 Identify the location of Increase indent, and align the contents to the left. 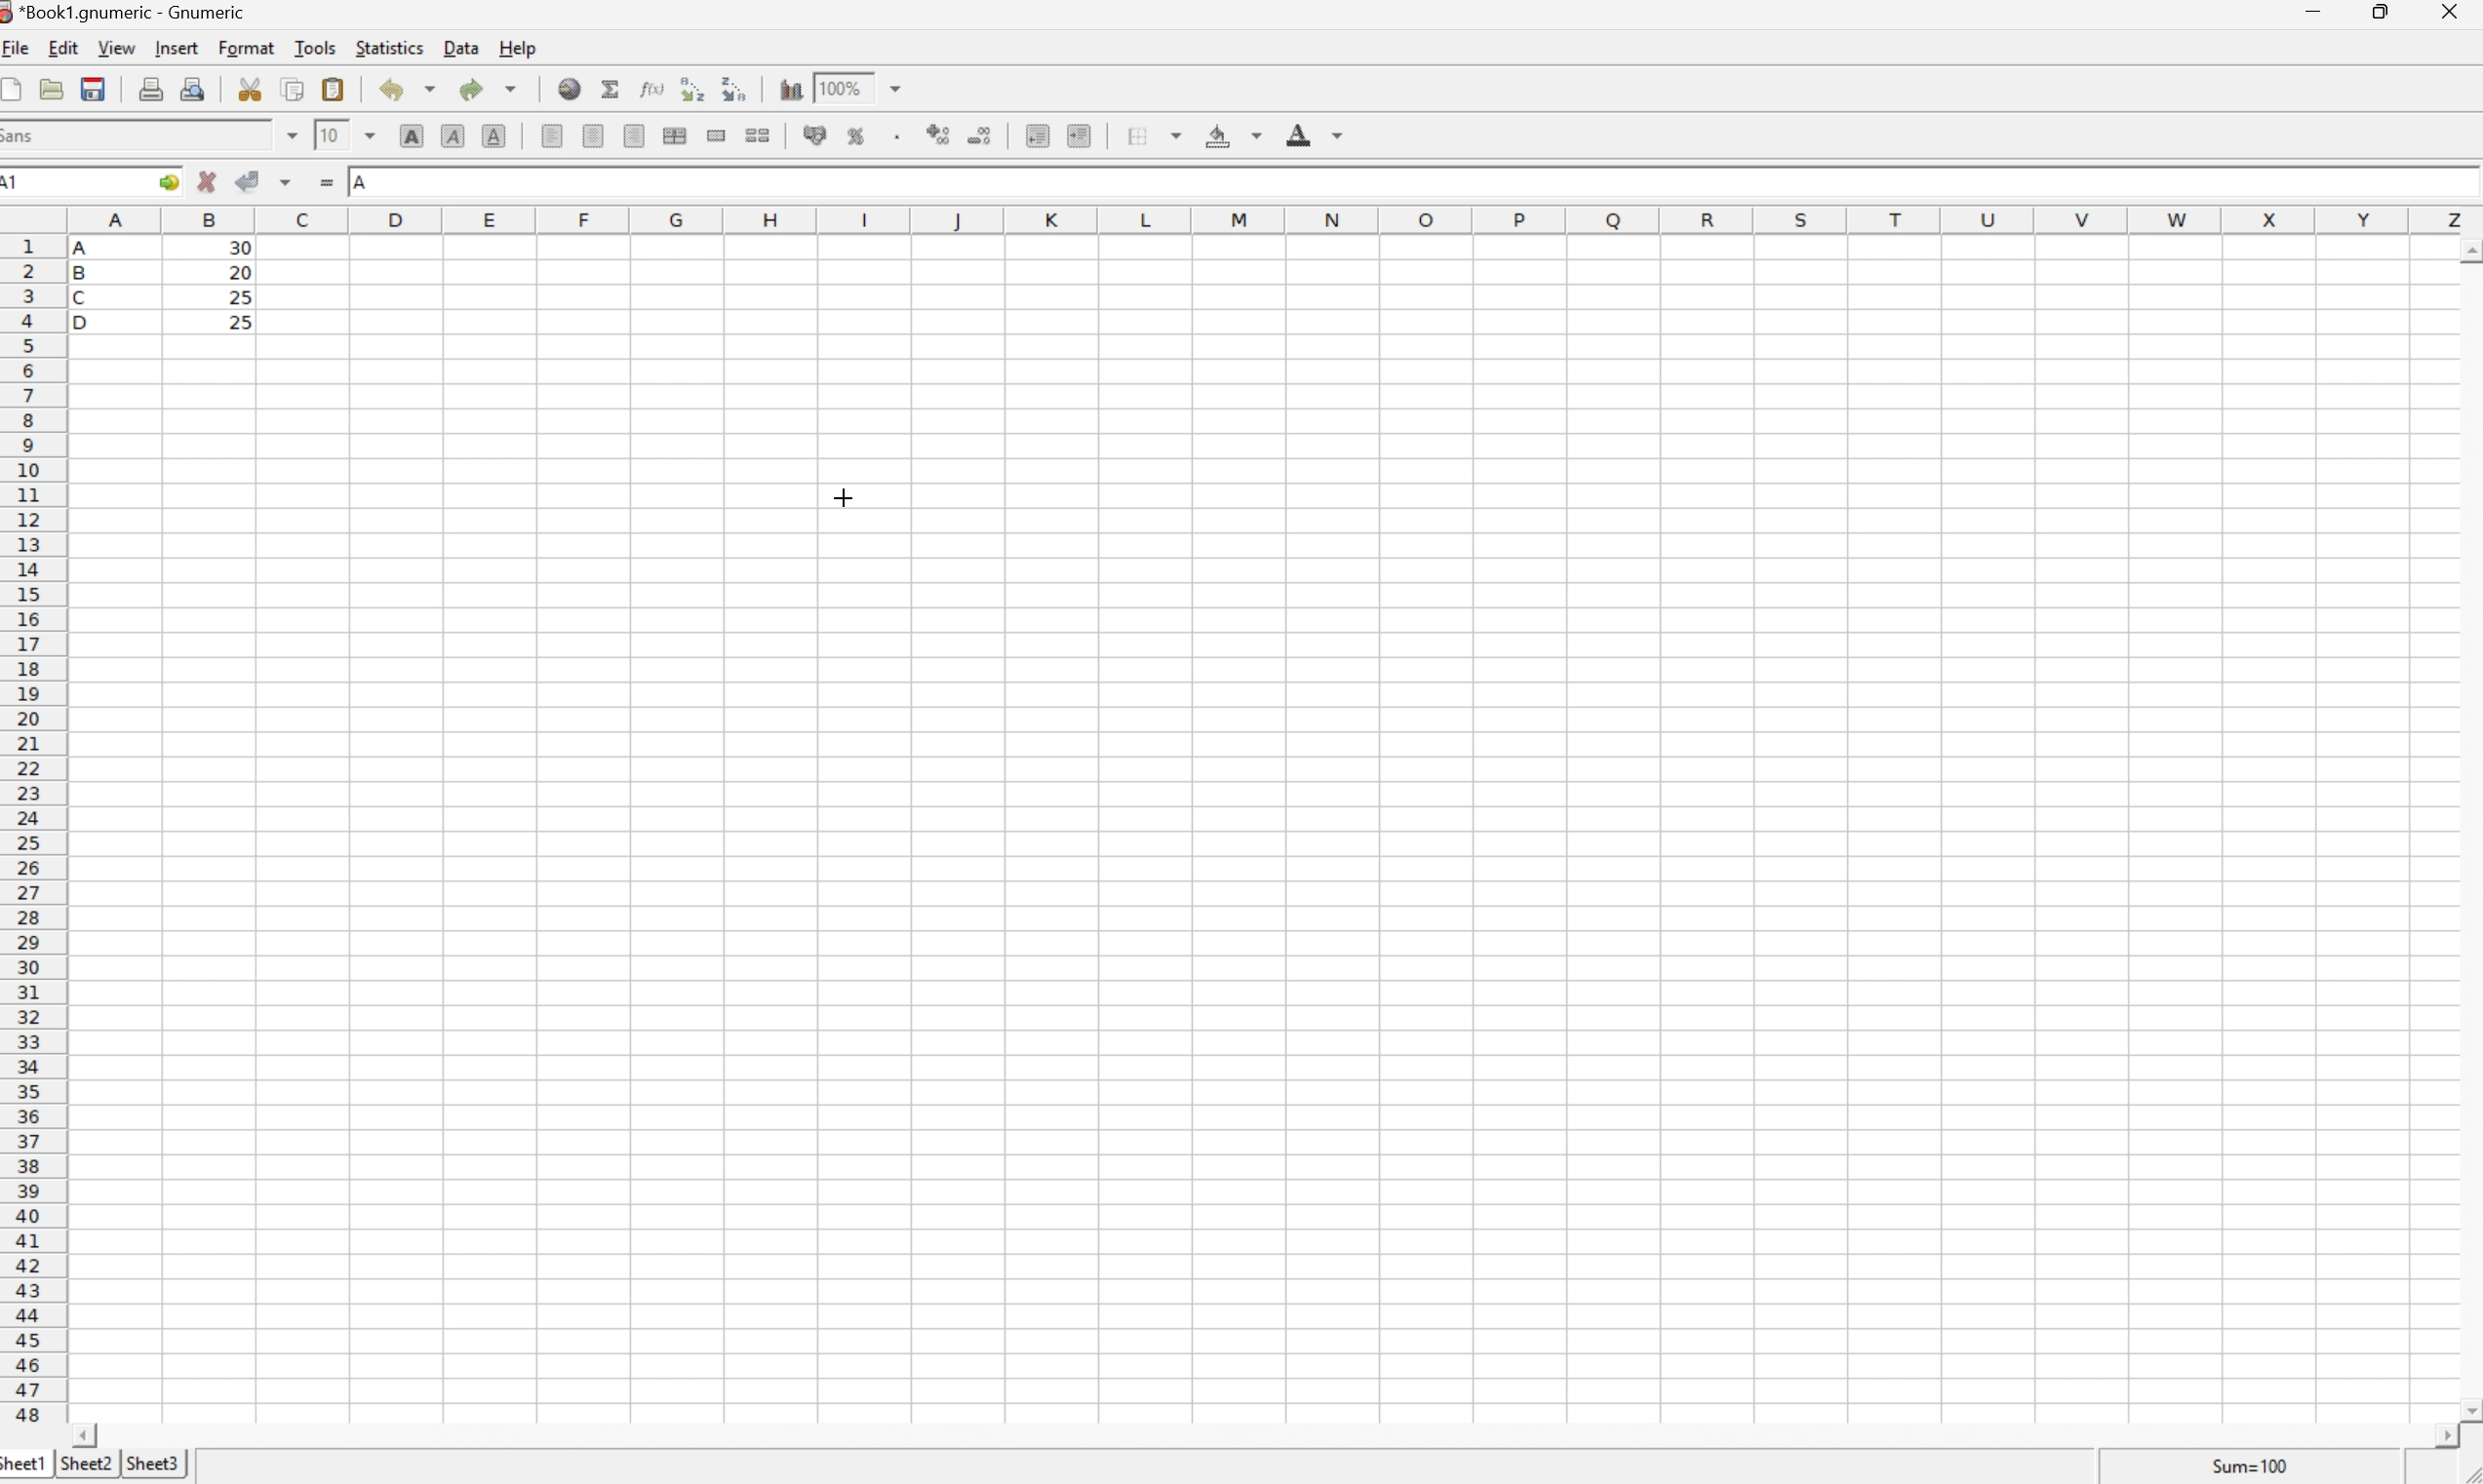
(1085, 136).